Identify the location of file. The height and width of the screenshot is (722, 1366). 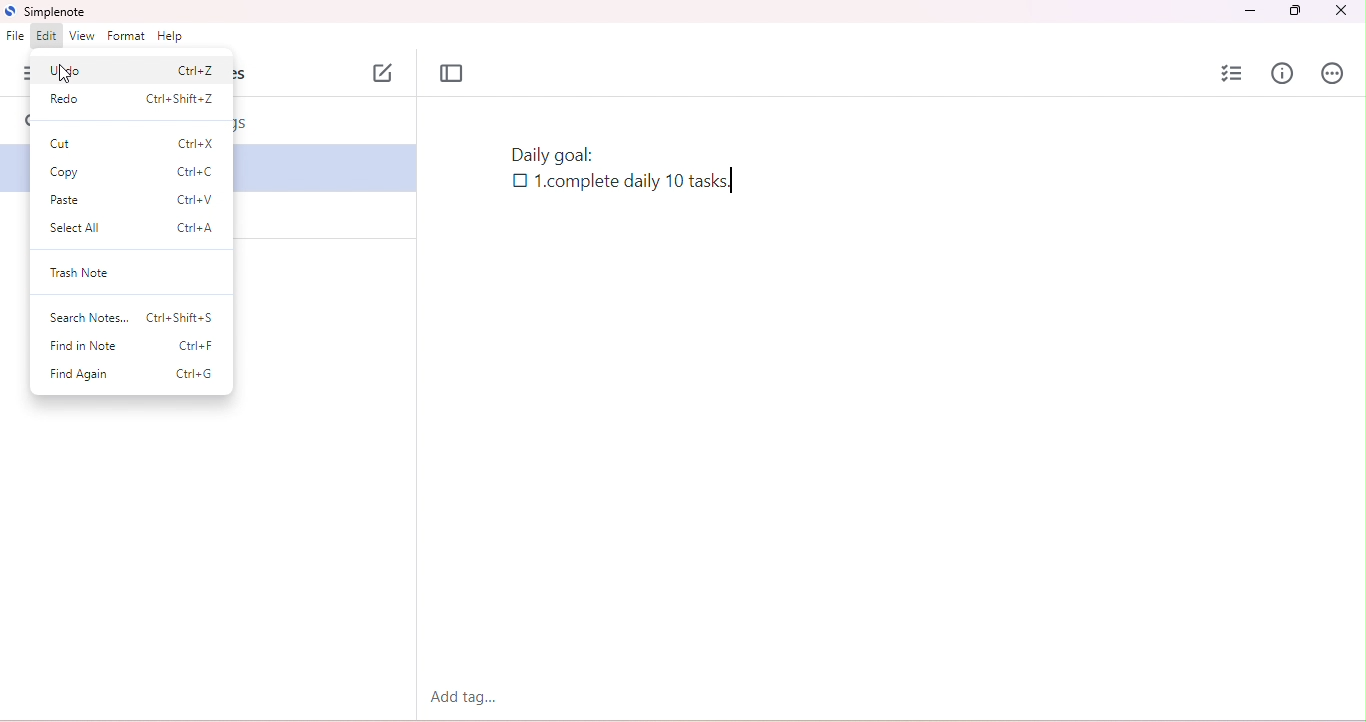
(16, 36).